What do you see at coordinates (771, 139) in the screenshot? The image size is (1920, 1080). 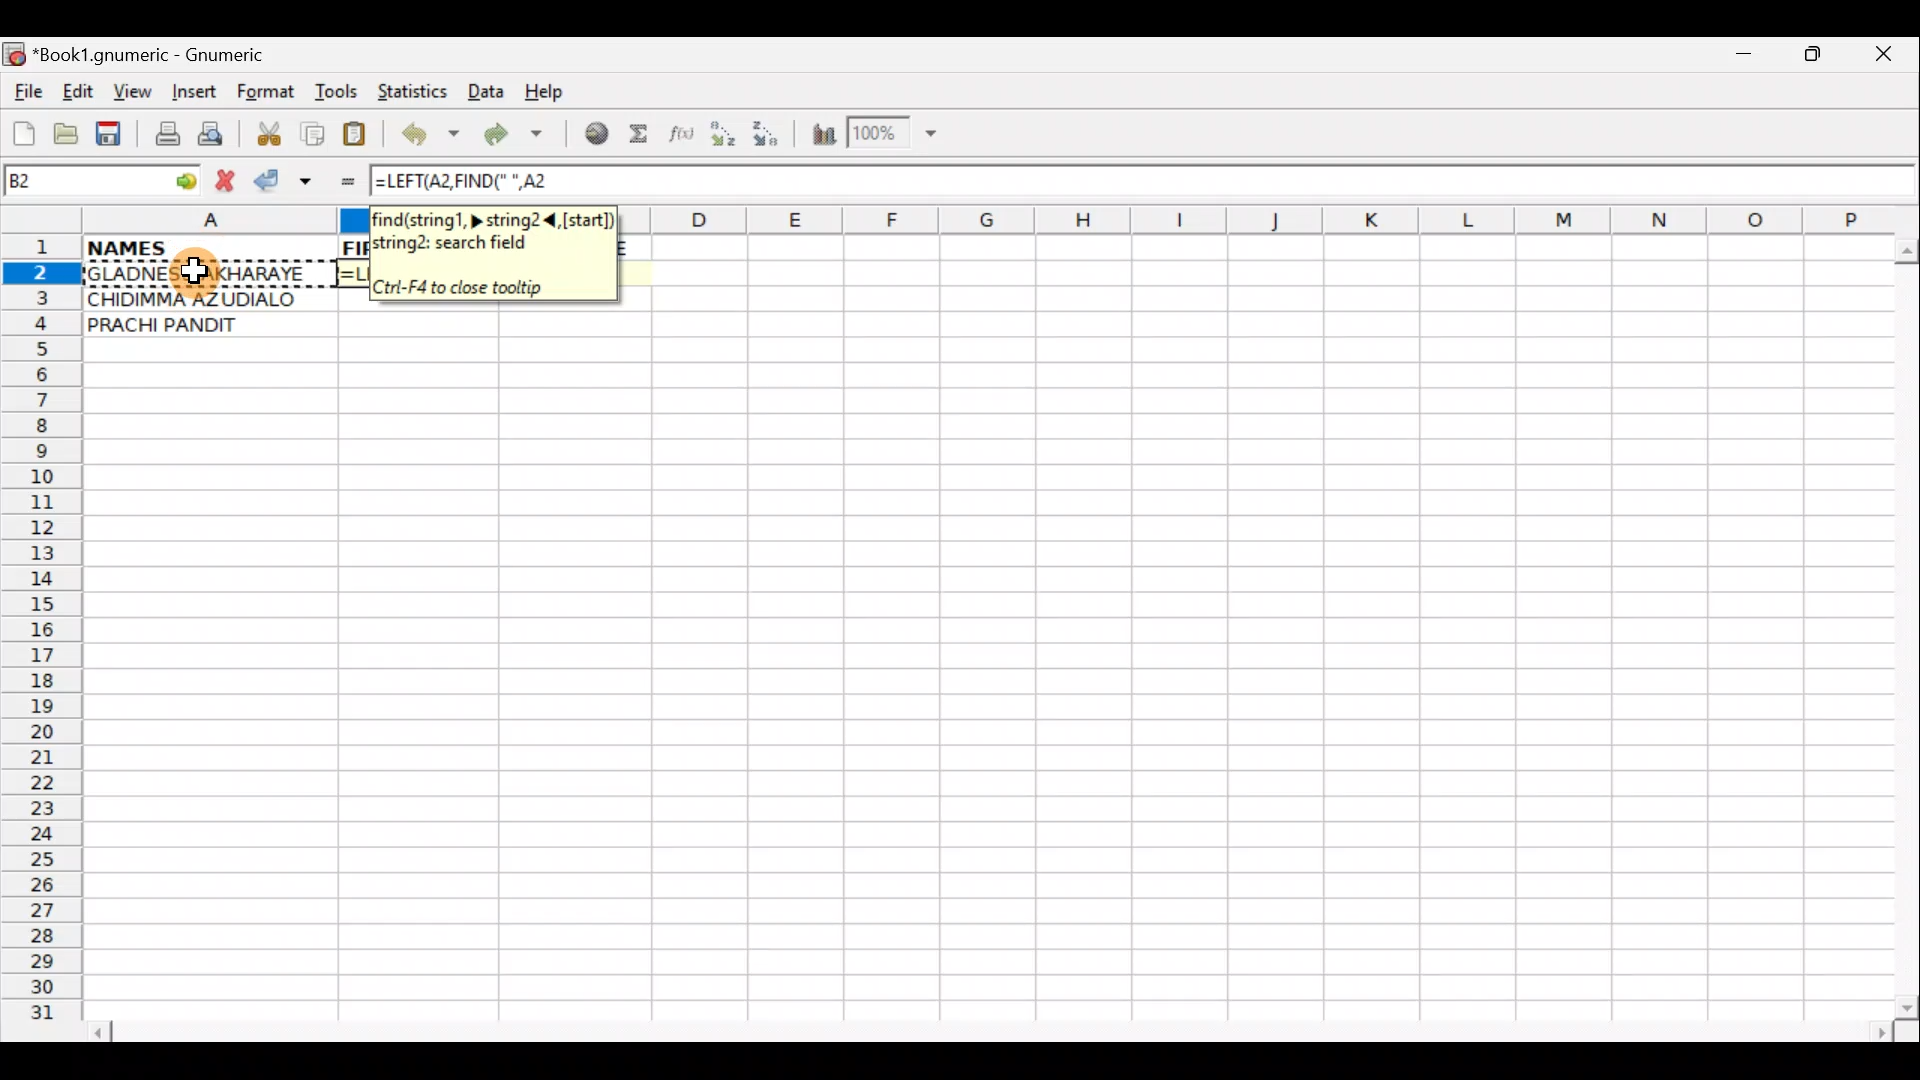 I see `Sort Descending order` at bounding box center [771, 139].